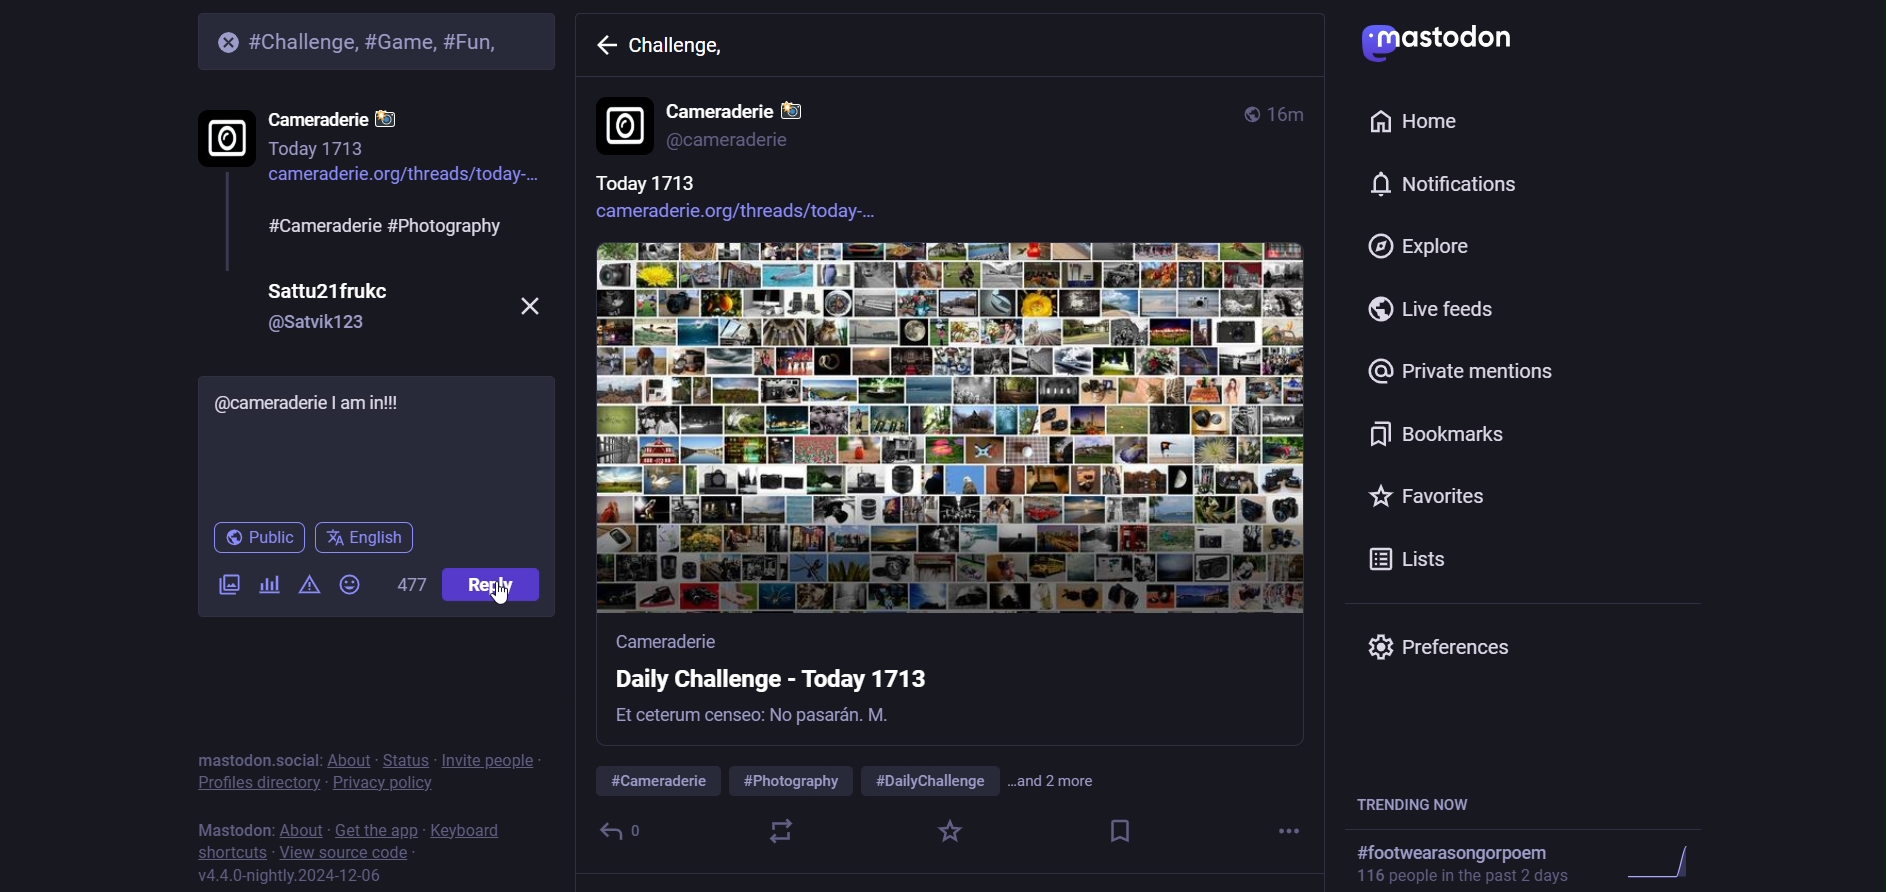 Image resolution: width=1886 pixels, height=892 pixels. I want to click on v4.4.0-nightly.2024-12-06, so click(296, 876).